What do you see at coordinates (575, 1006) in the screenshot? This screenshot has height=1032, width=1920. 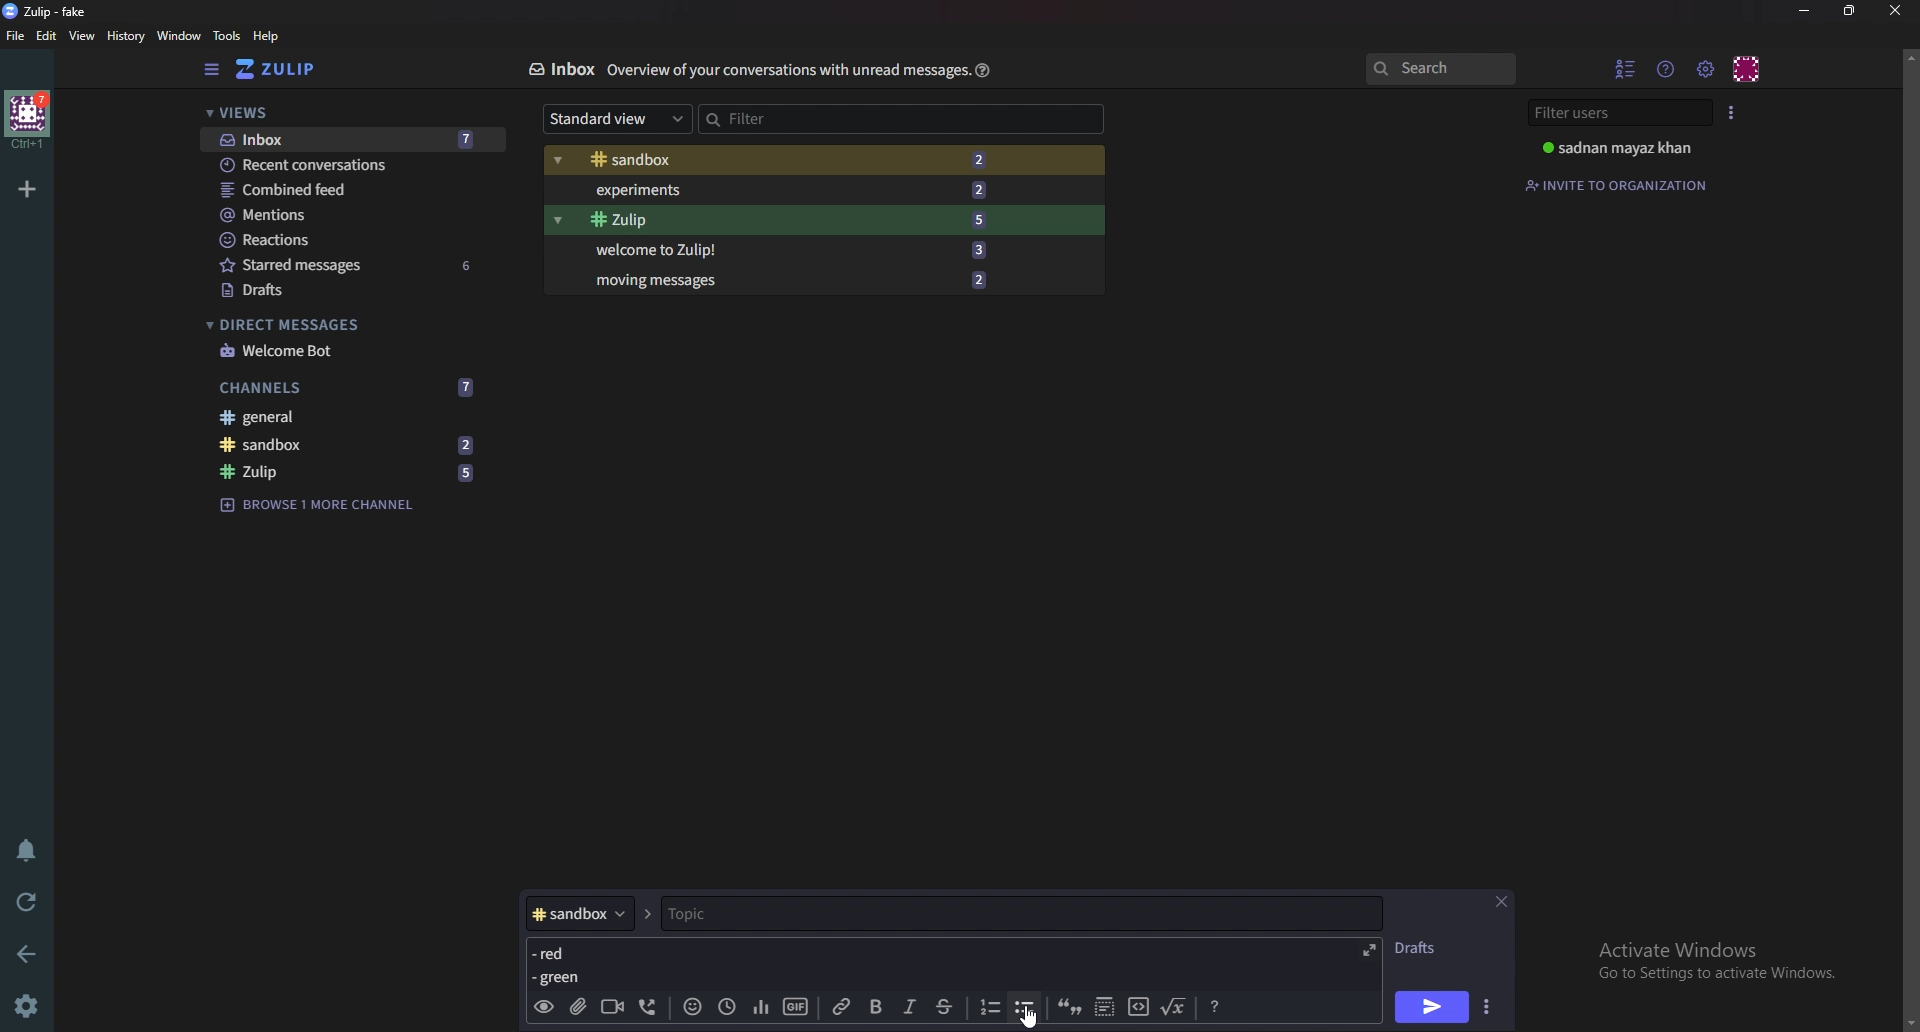 I see `add file` at bounding box center [575, 1006].